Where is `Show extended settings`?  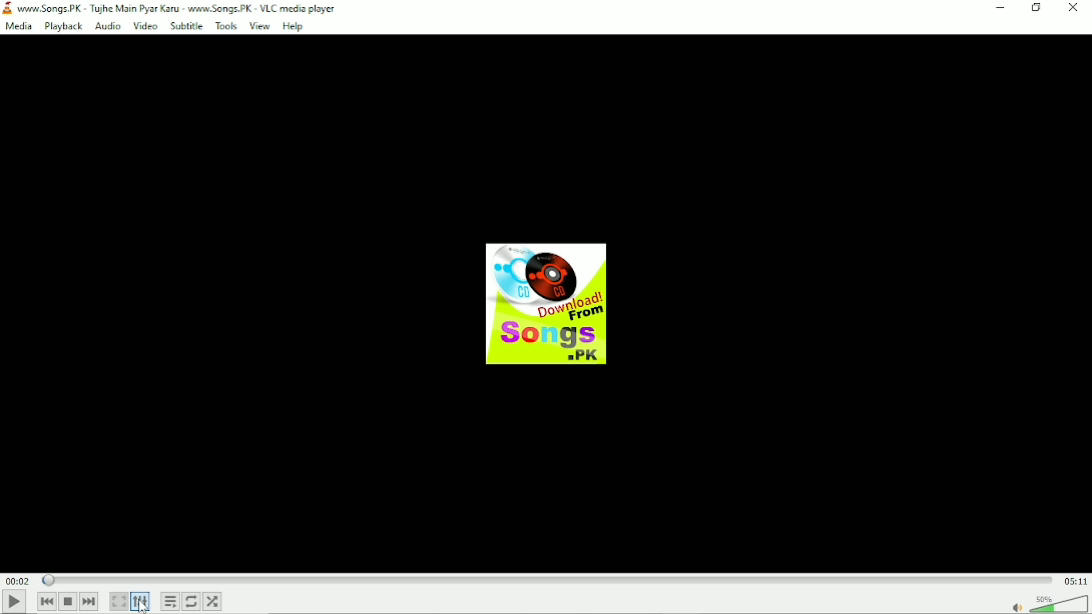 Show extended settings is located at coordinates (140, 601).